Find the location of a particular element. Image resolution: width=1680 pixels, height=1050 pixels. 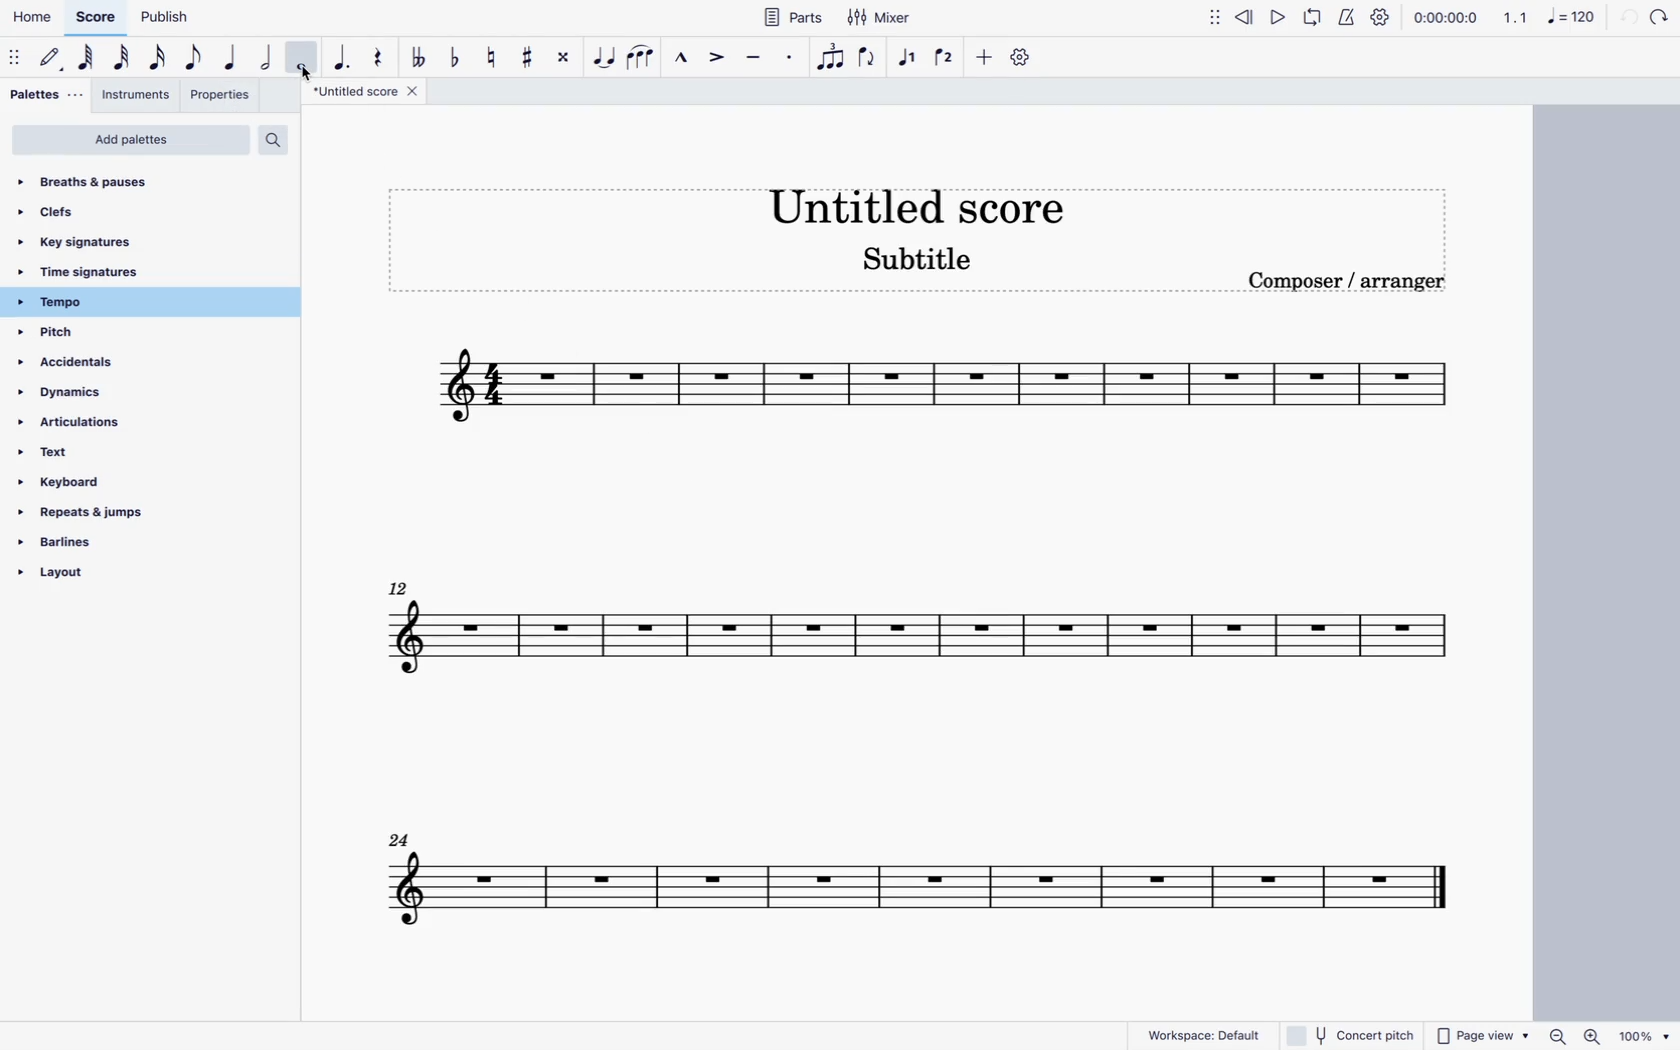

refresh is located at coordinates (1627, 18).